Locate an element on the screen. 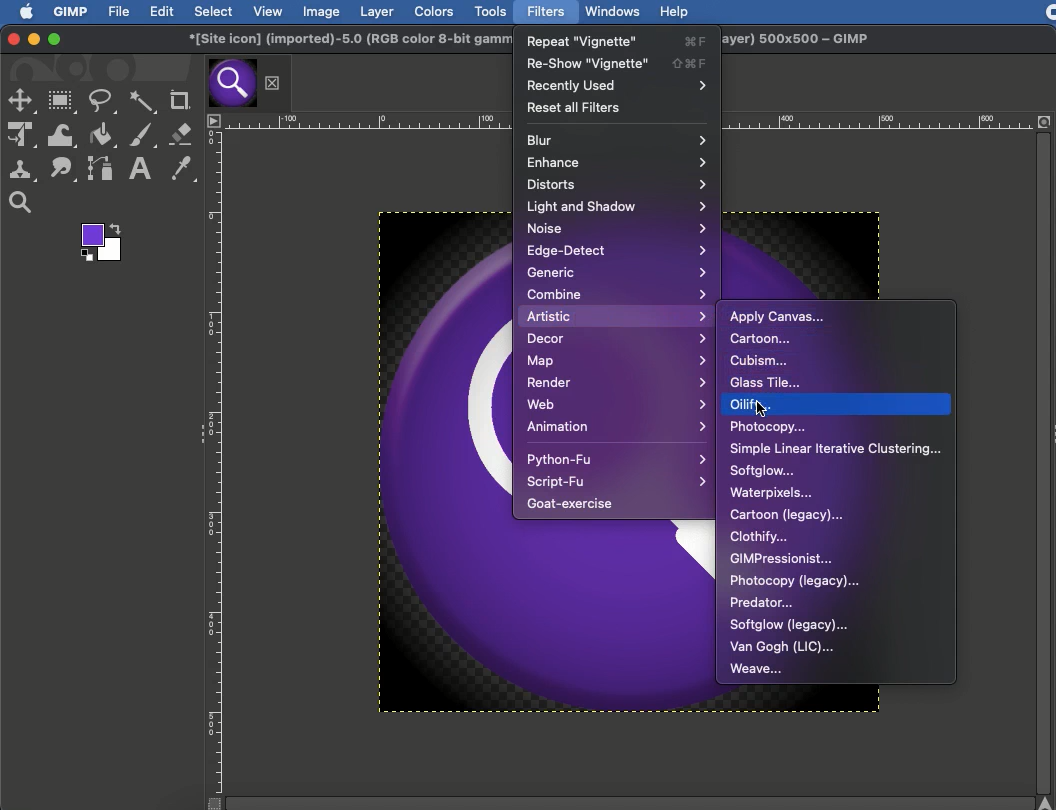 The image size is (1056, 810). cursor is located at coordinates (763, 409).